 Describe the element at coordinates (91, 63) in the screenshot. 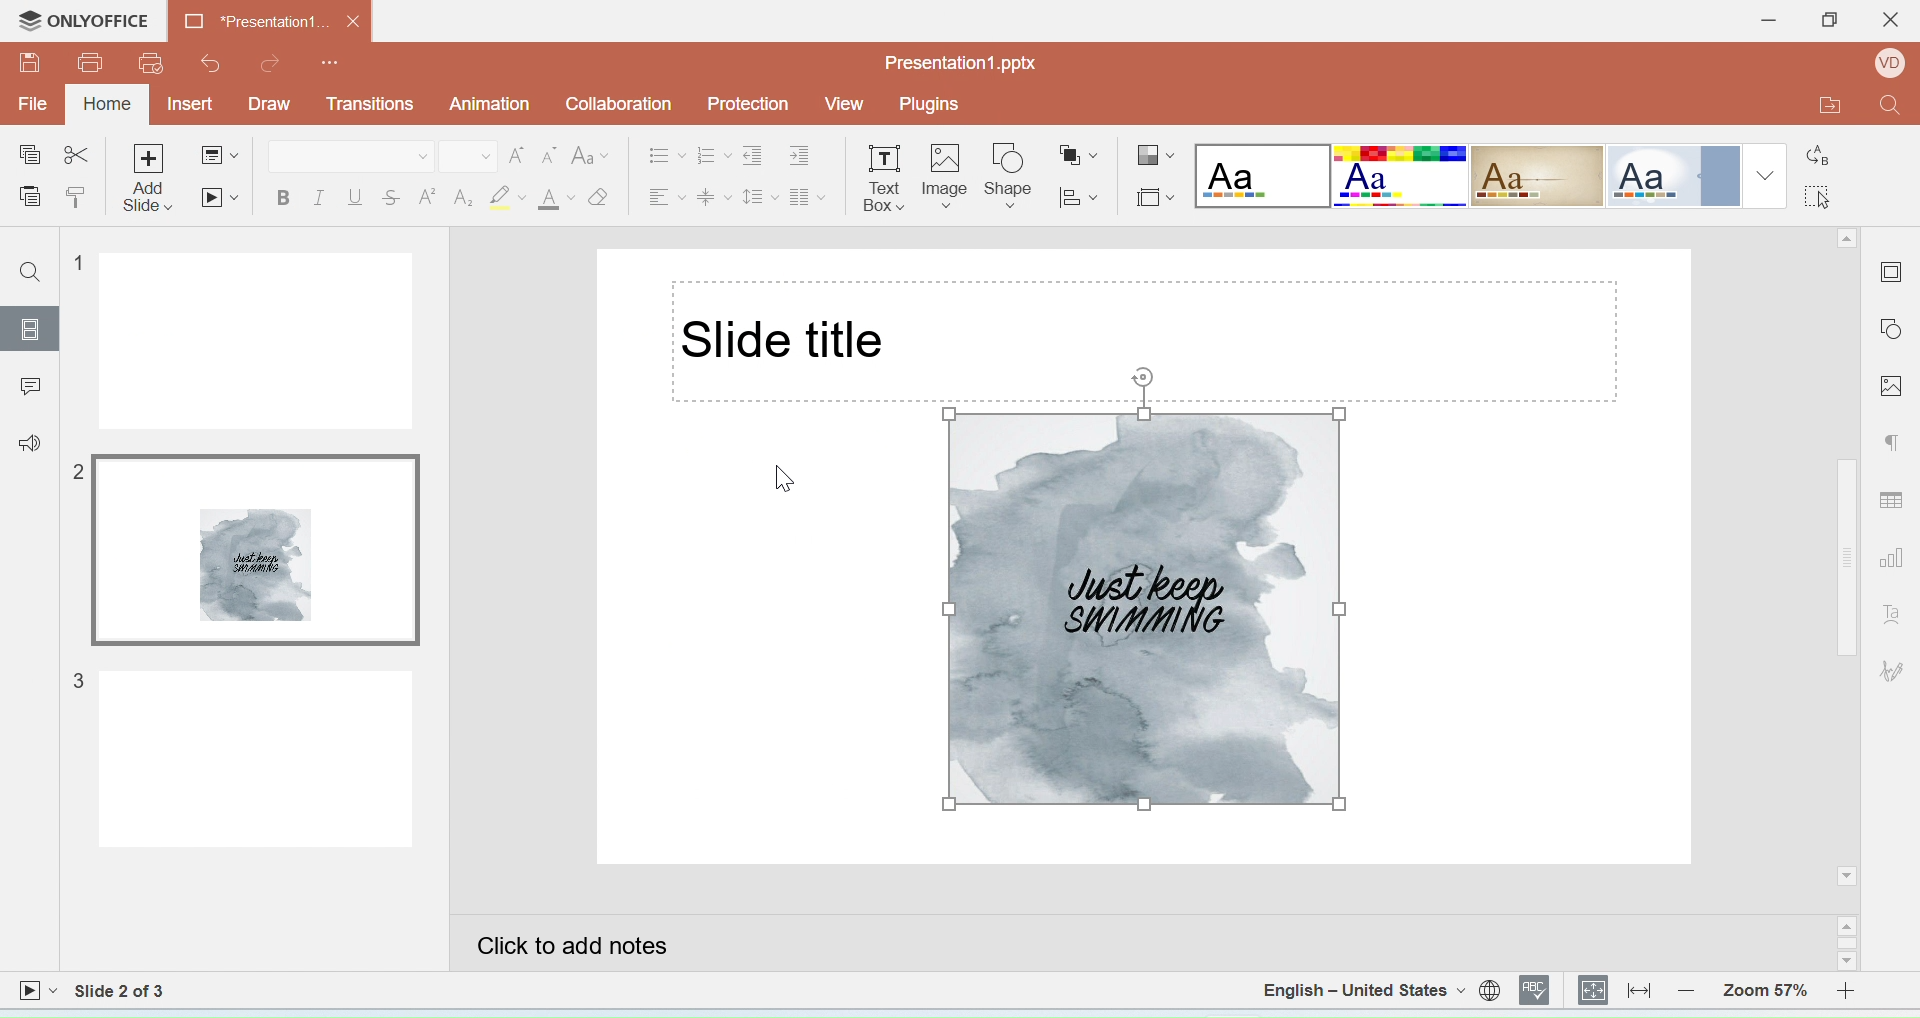

I see `Print file` at that location.